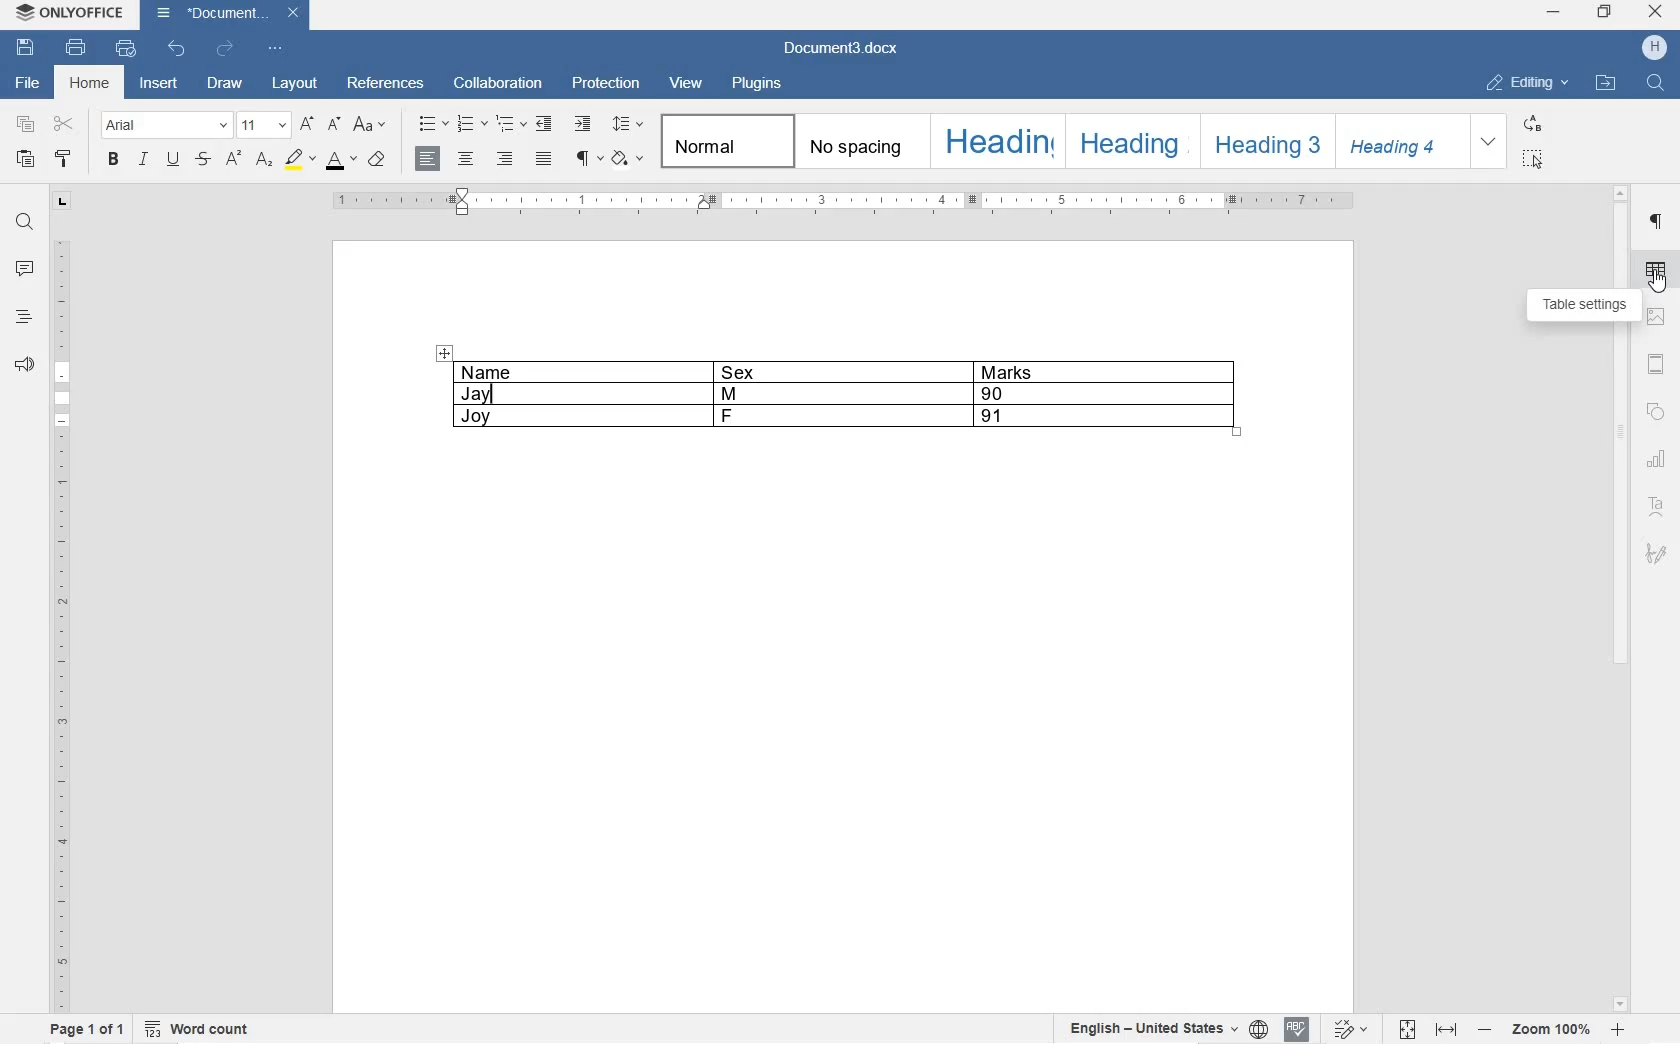 The width and height of the screenshot is (1680, 1044). I want to click on WORD COUNT, so click(197, 1028).